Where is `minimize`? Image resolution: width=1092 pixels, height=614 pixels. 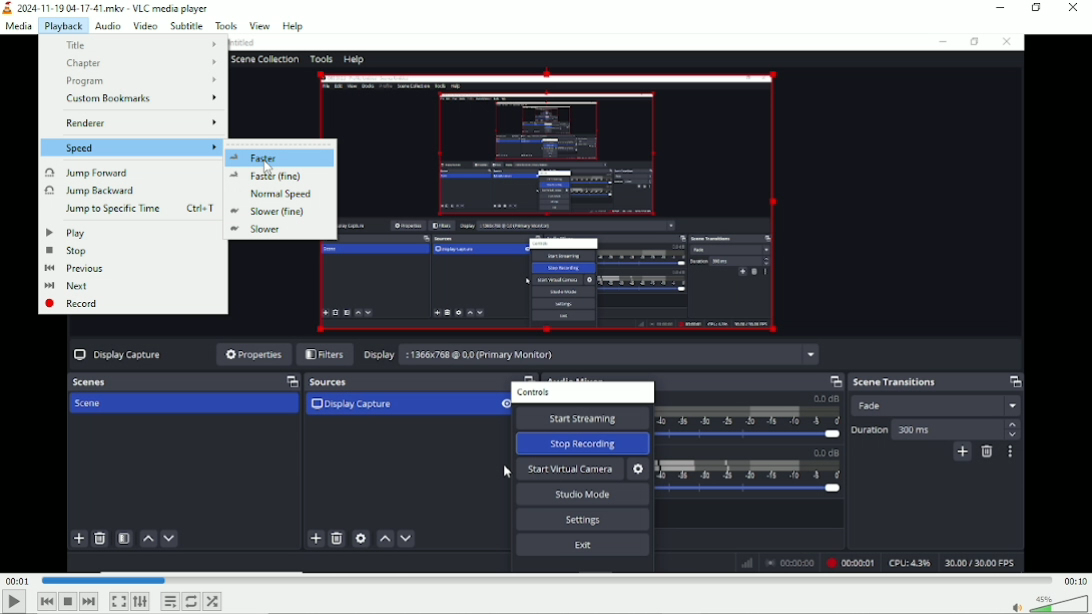 minimize is located at coordinates (995, 8).